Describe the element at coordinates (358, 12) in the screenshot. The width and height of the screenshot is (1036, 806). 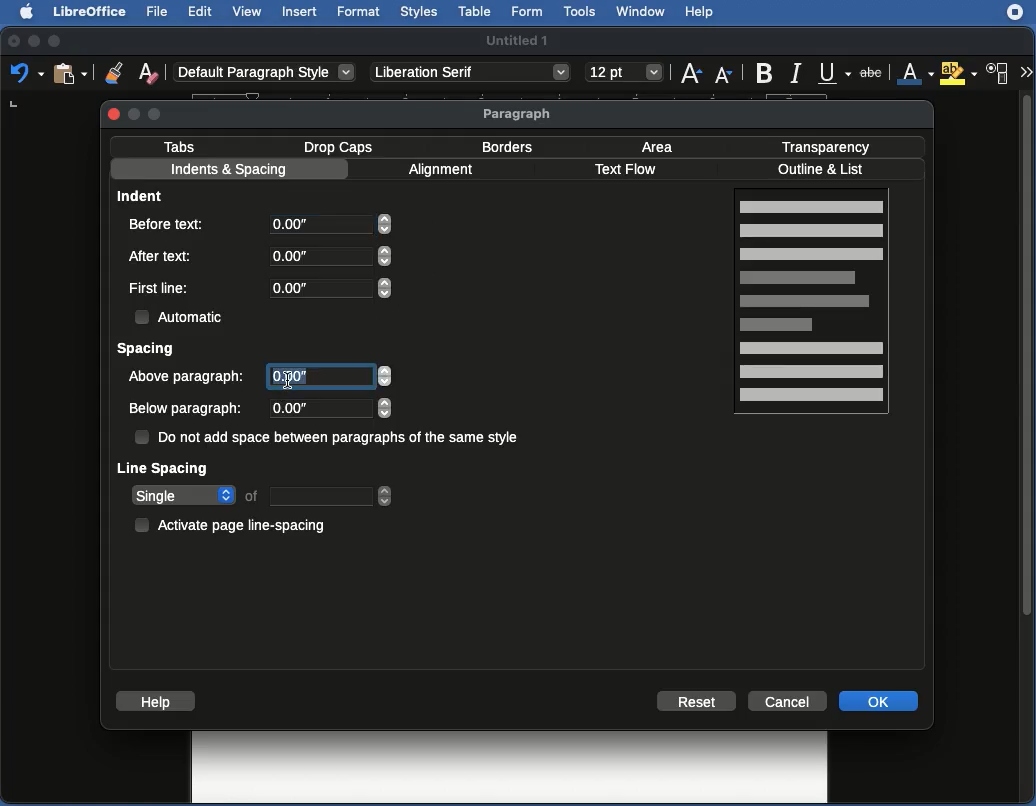
I see `Format ` at that location.